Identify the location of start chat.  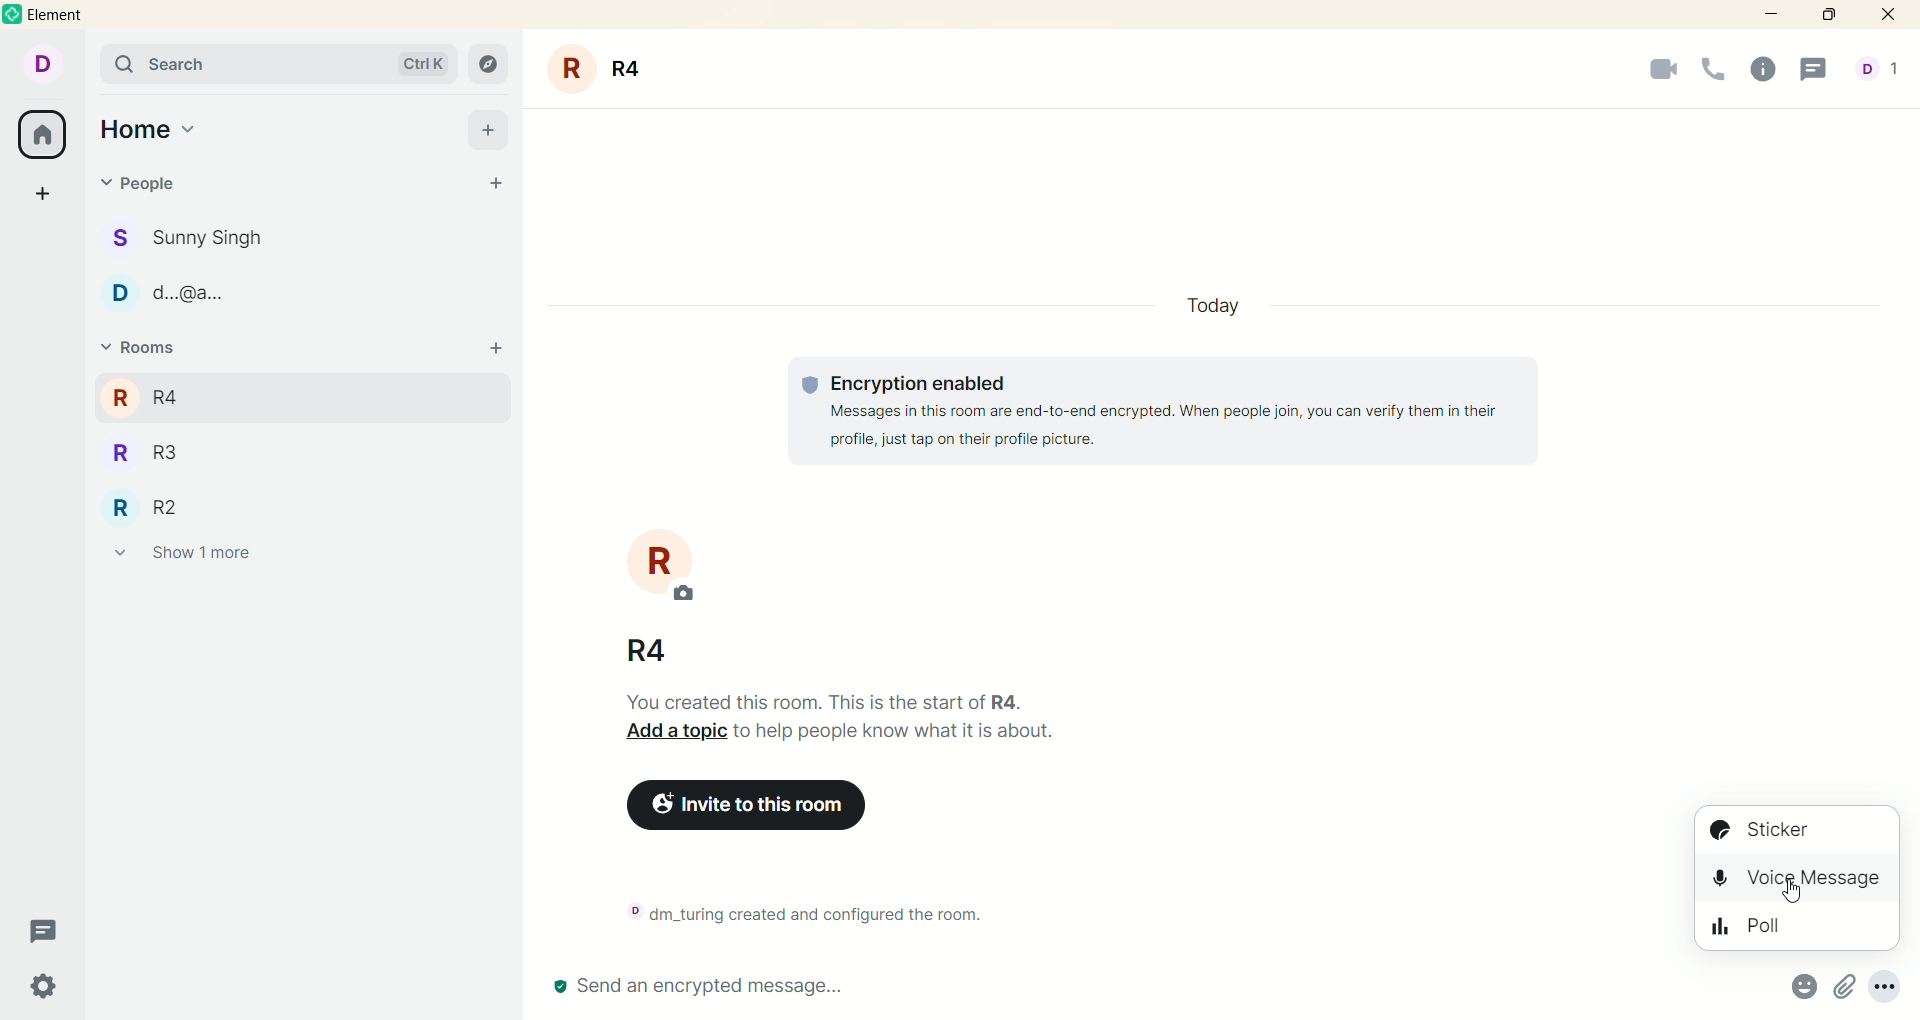
(499, 186).